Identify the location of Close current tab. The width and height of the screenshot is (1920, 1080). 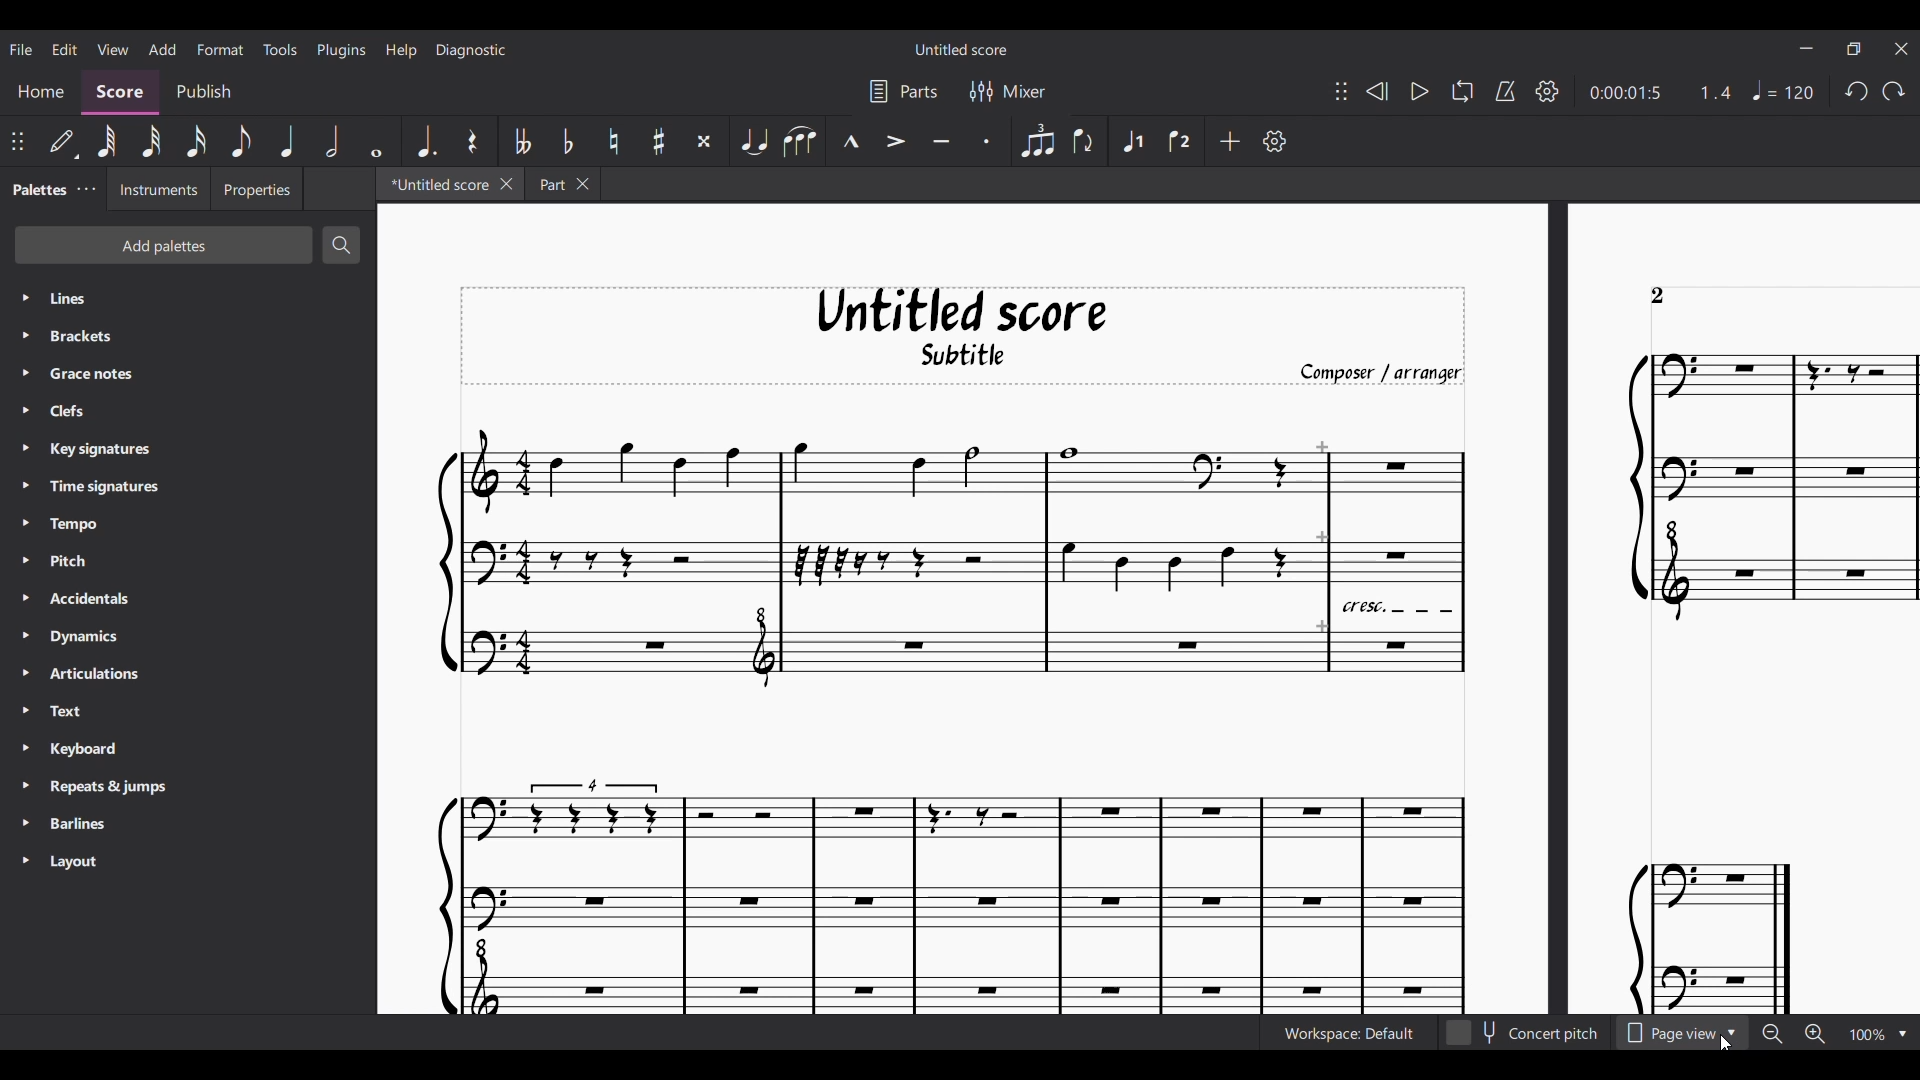
(508, 184).